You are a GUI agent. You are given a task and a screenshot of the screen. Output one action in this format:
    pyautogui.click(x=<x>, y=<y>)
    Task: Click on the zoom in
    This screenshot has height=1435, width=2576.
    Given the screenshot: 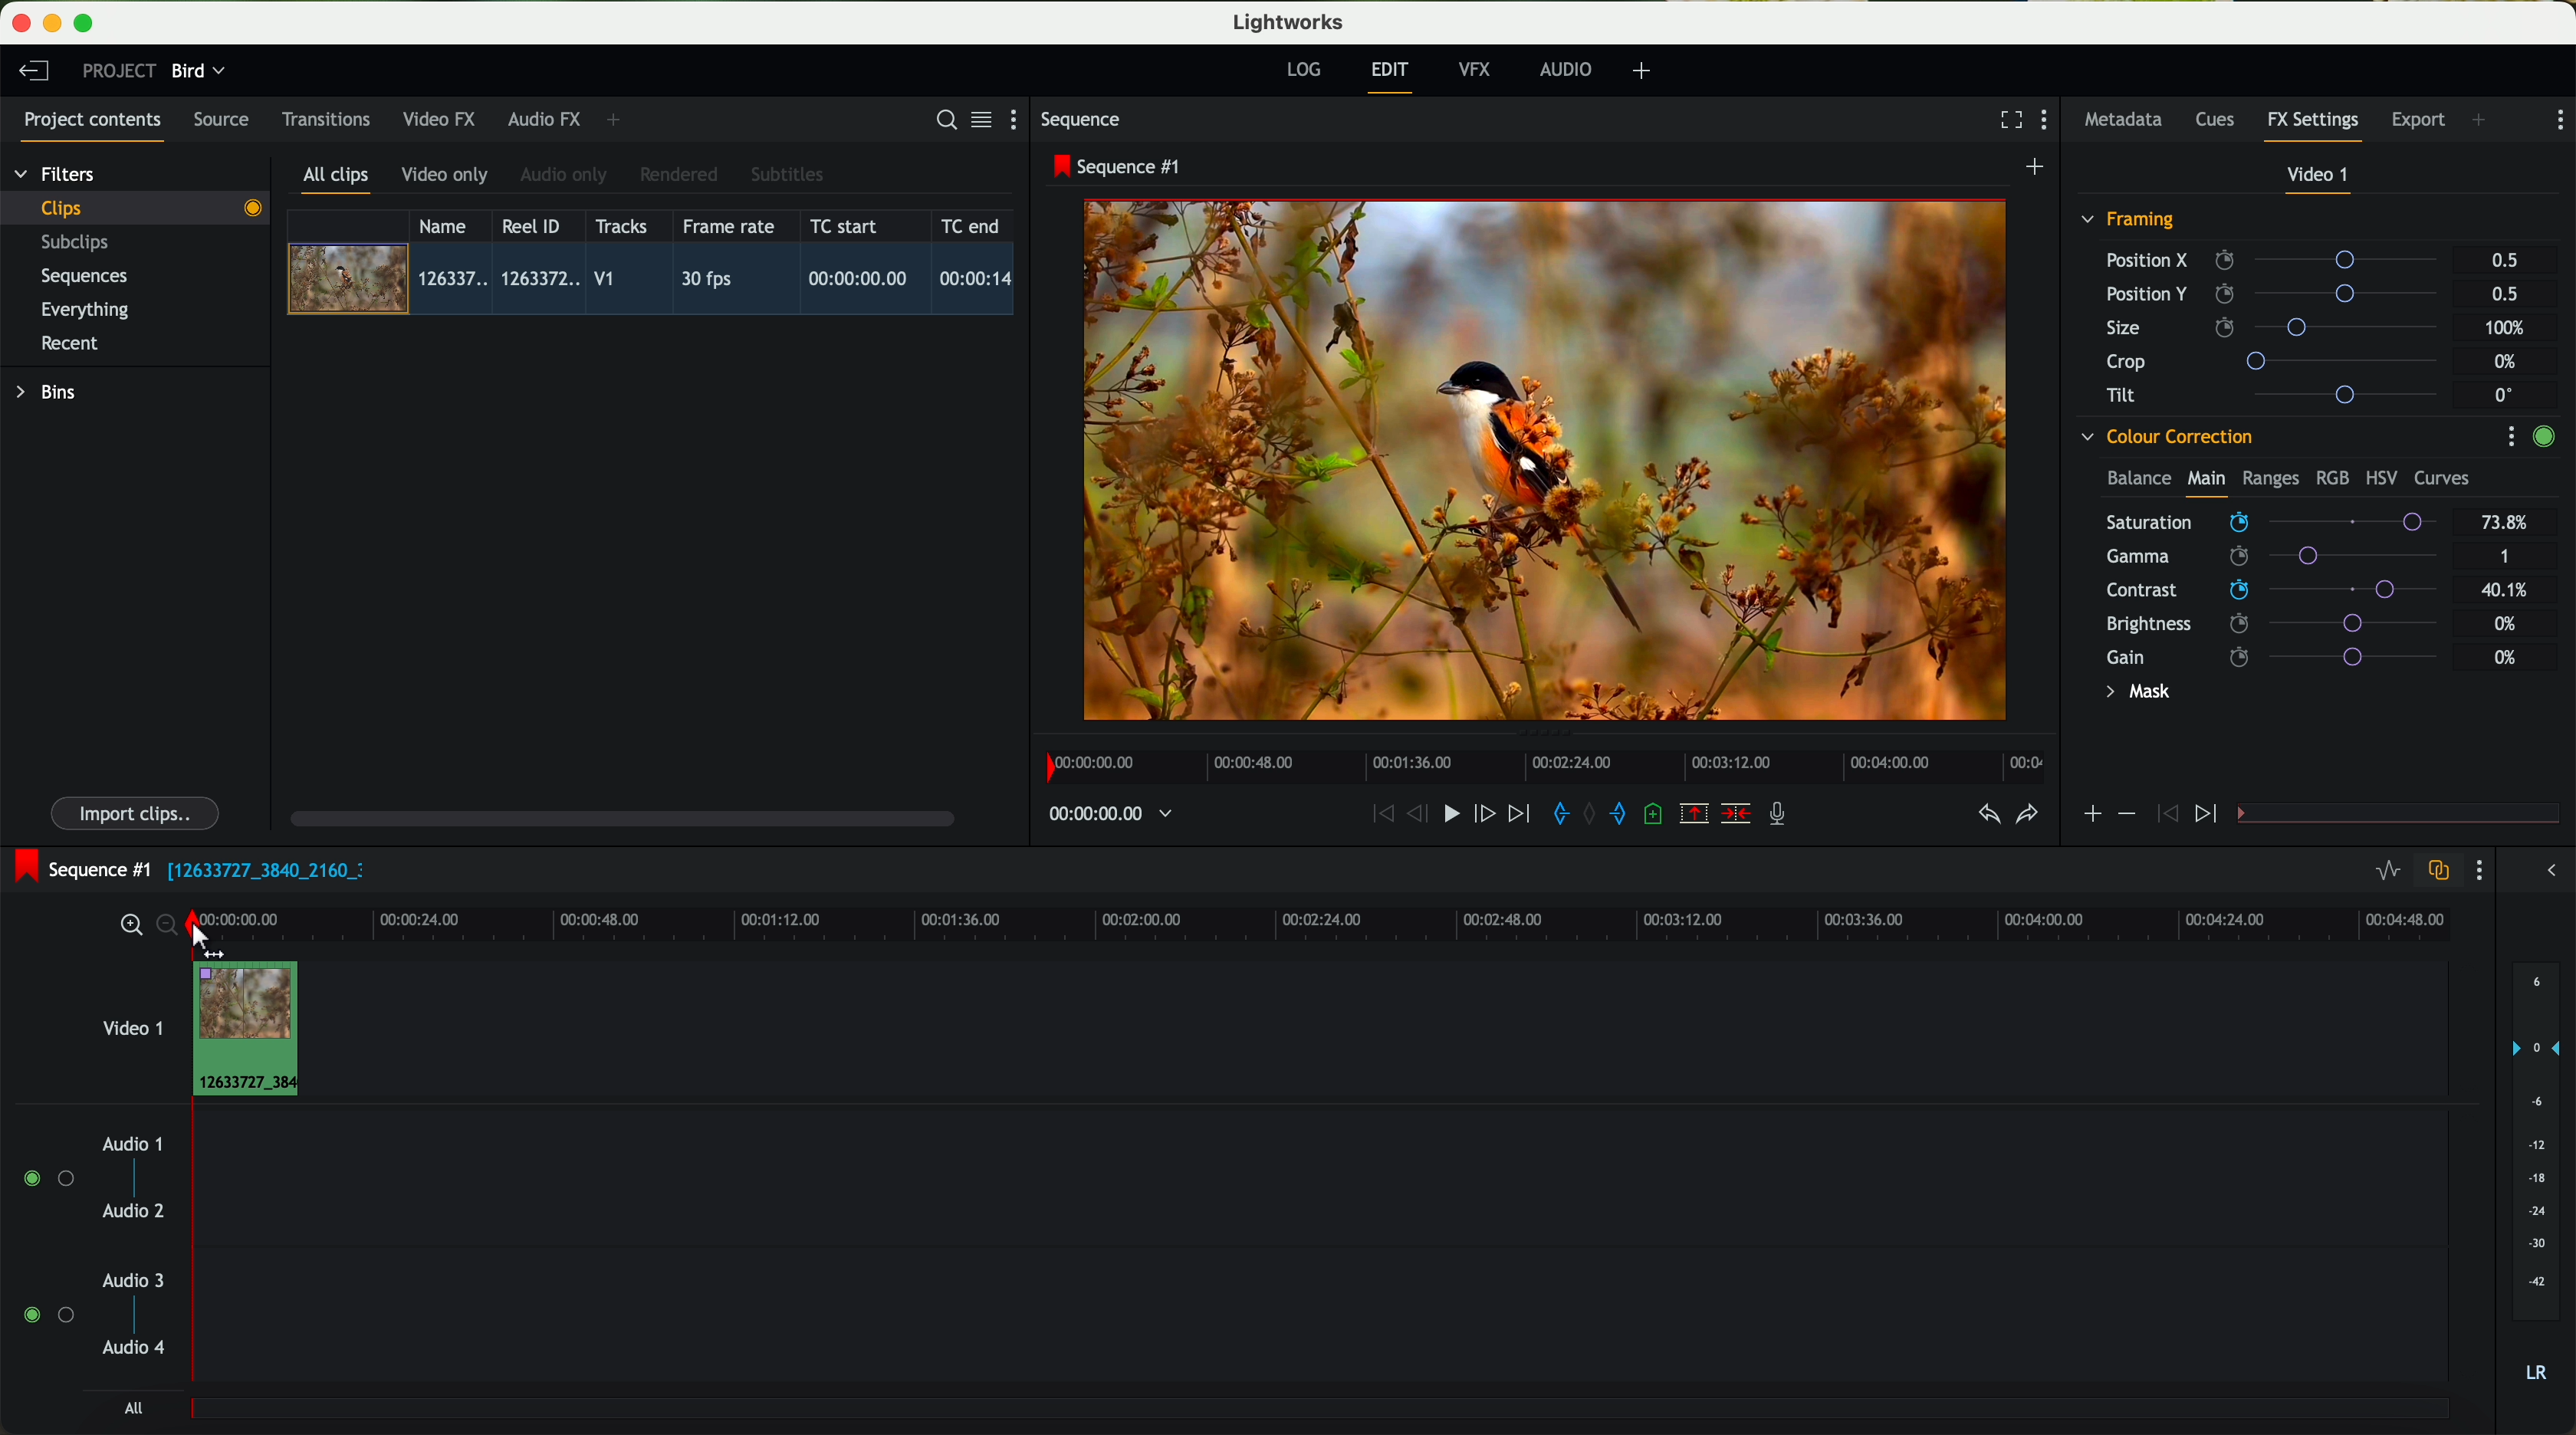 What is the action you would take?
    pyautogui.click(x=128, y=926)
    